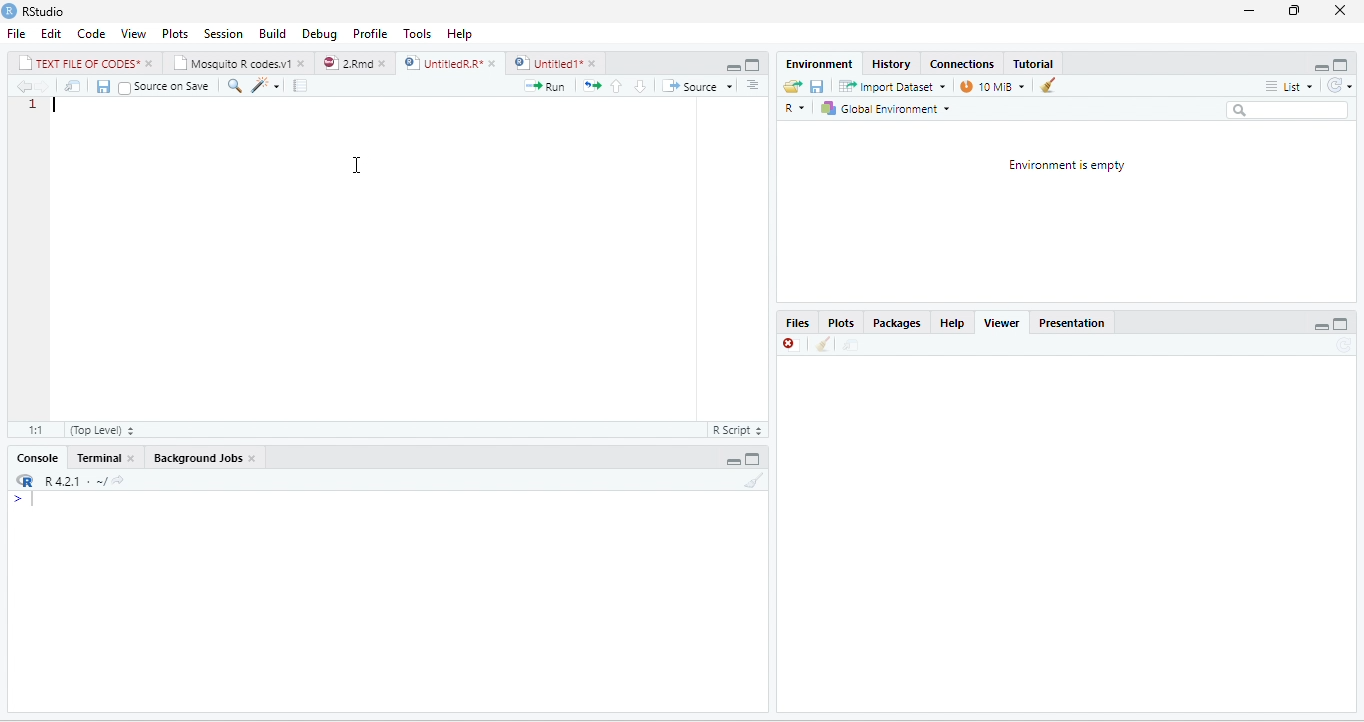 This screenshot has height=722, width=1364. I want to click on go to previous section/chunk, so click(616, 85).